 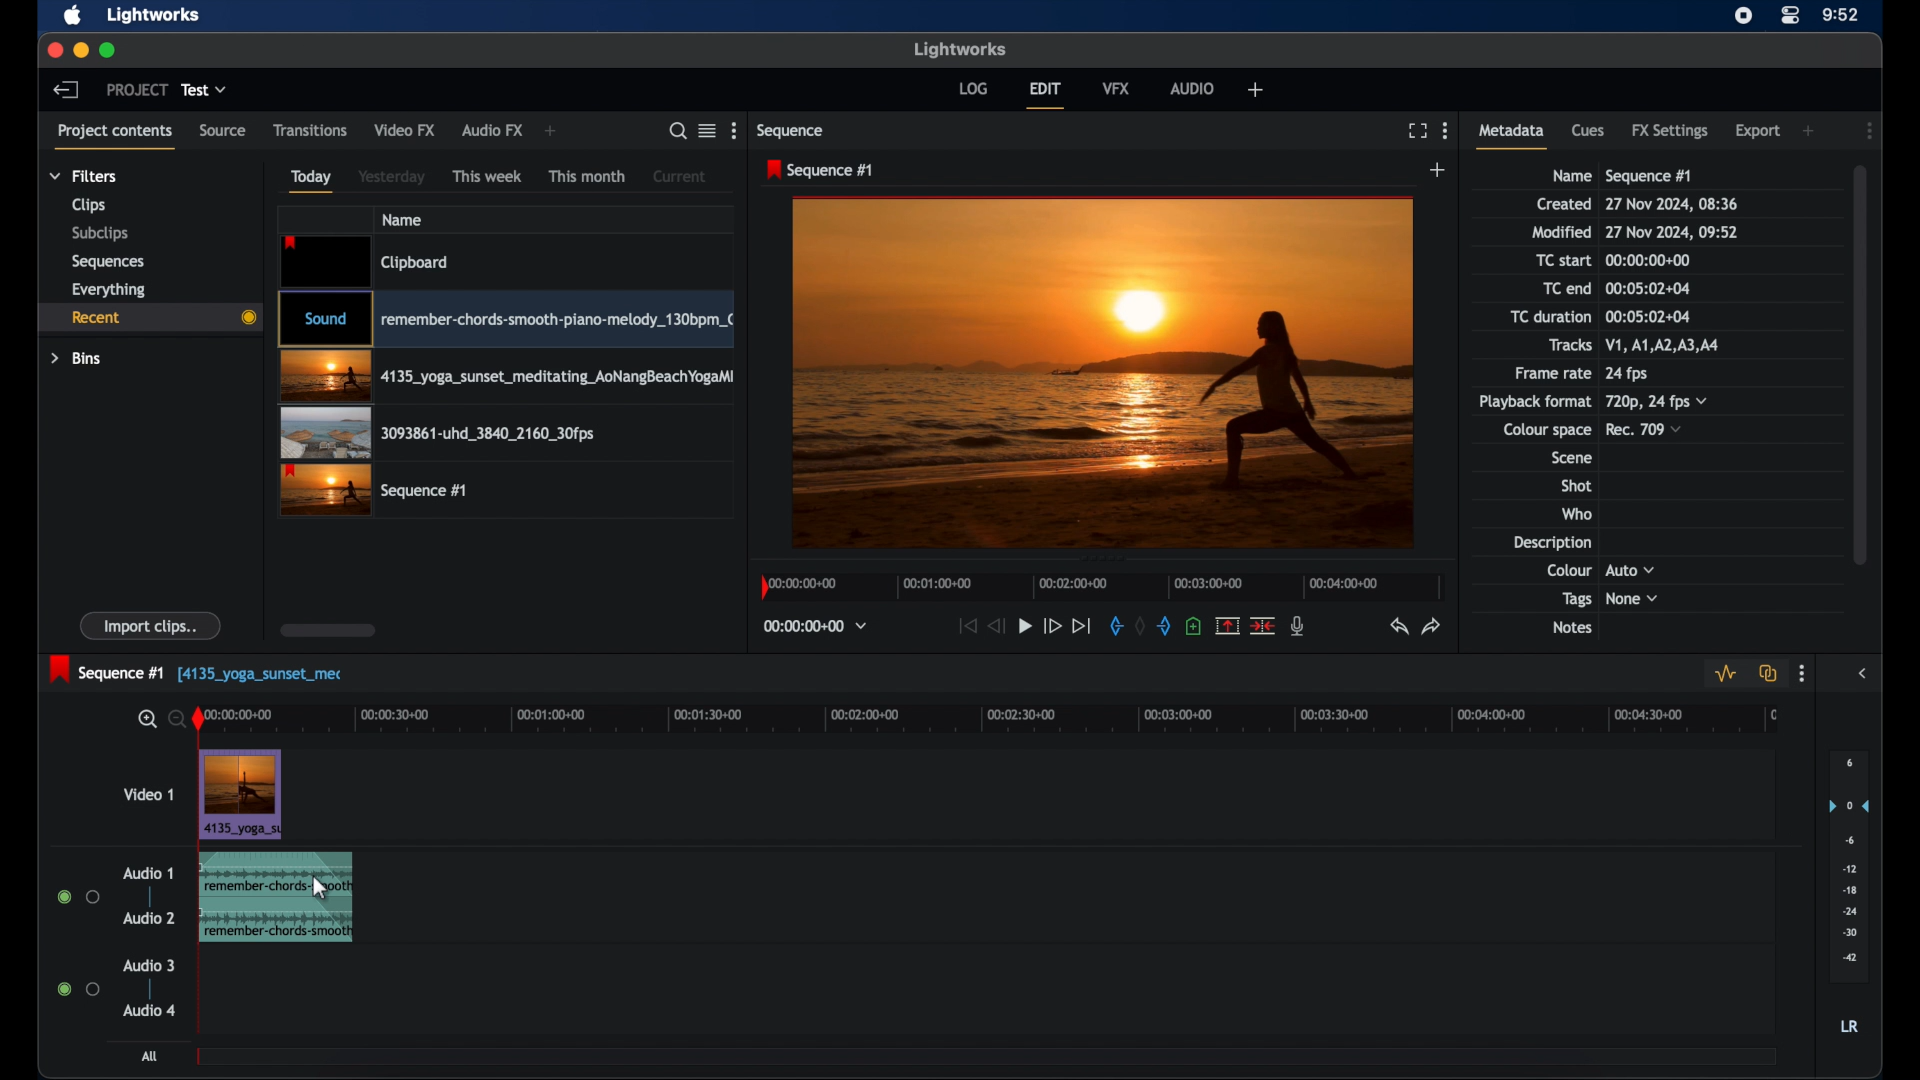 I want to click on timeline scale, so click(x=1102, y=587).